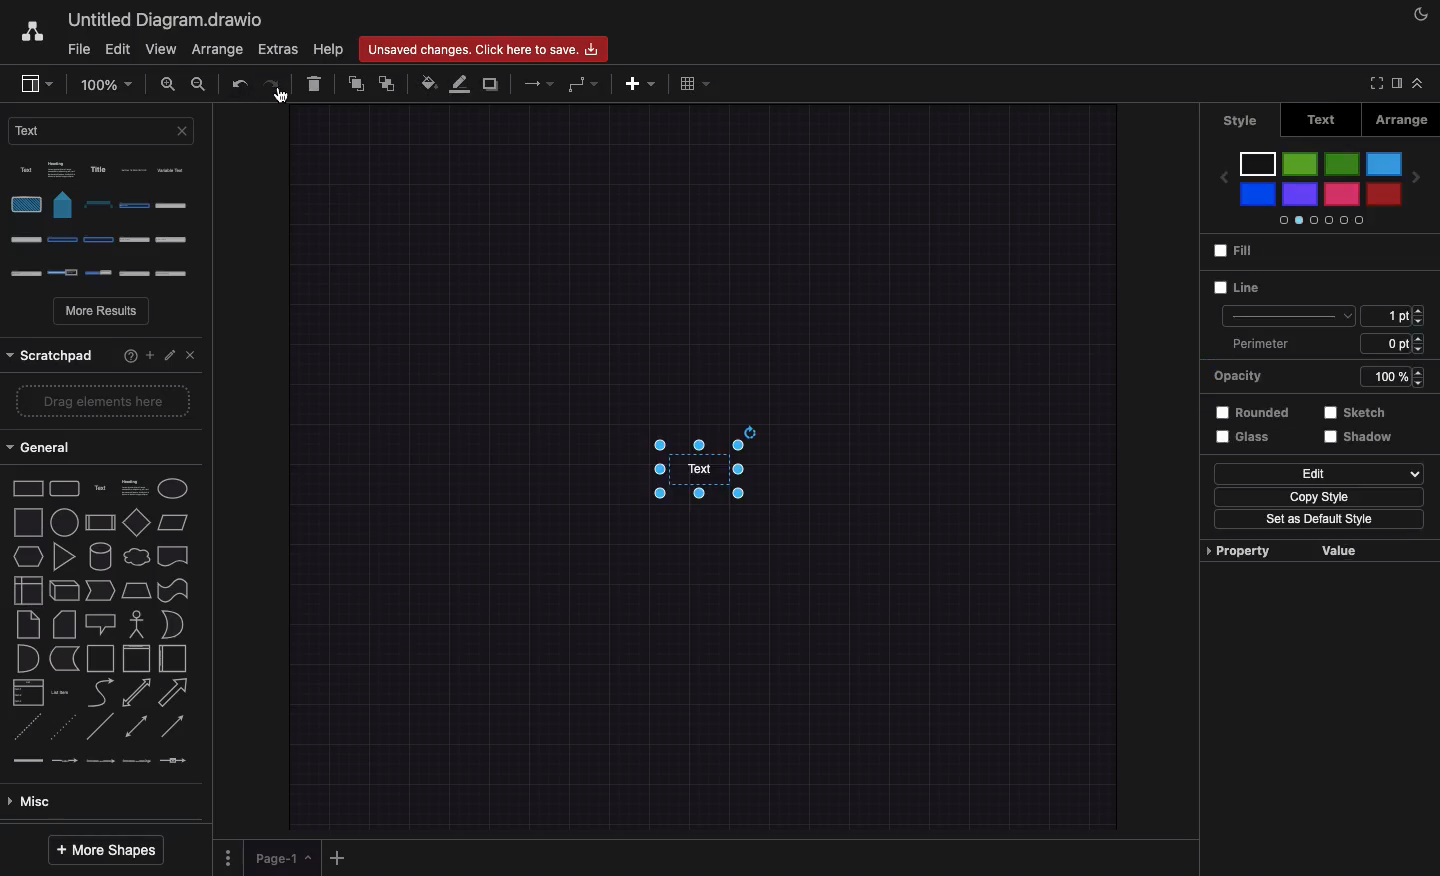  I want to click on Copy style, so click(1312, 497).